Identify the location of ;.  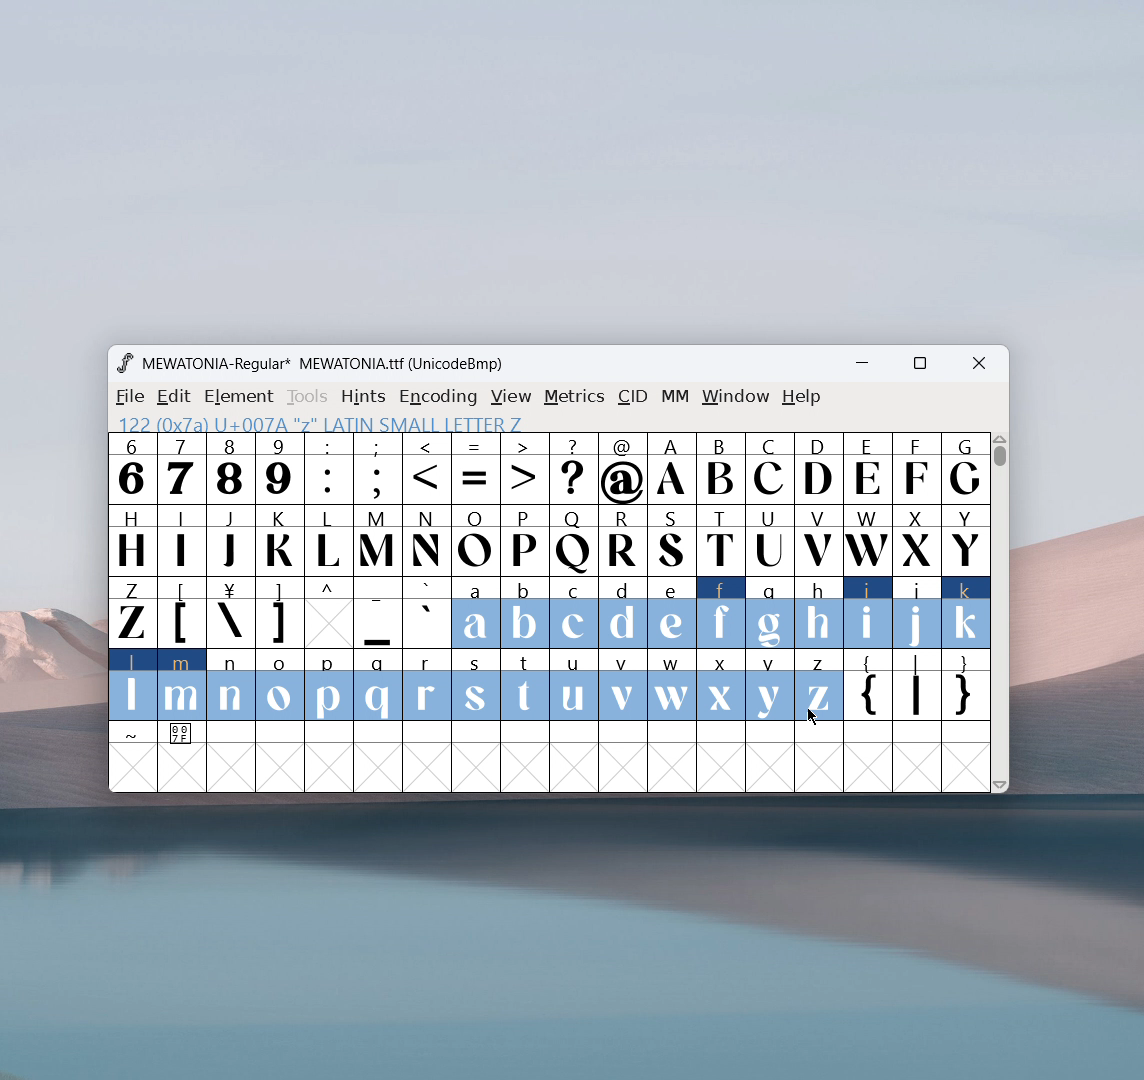
(378, 469).